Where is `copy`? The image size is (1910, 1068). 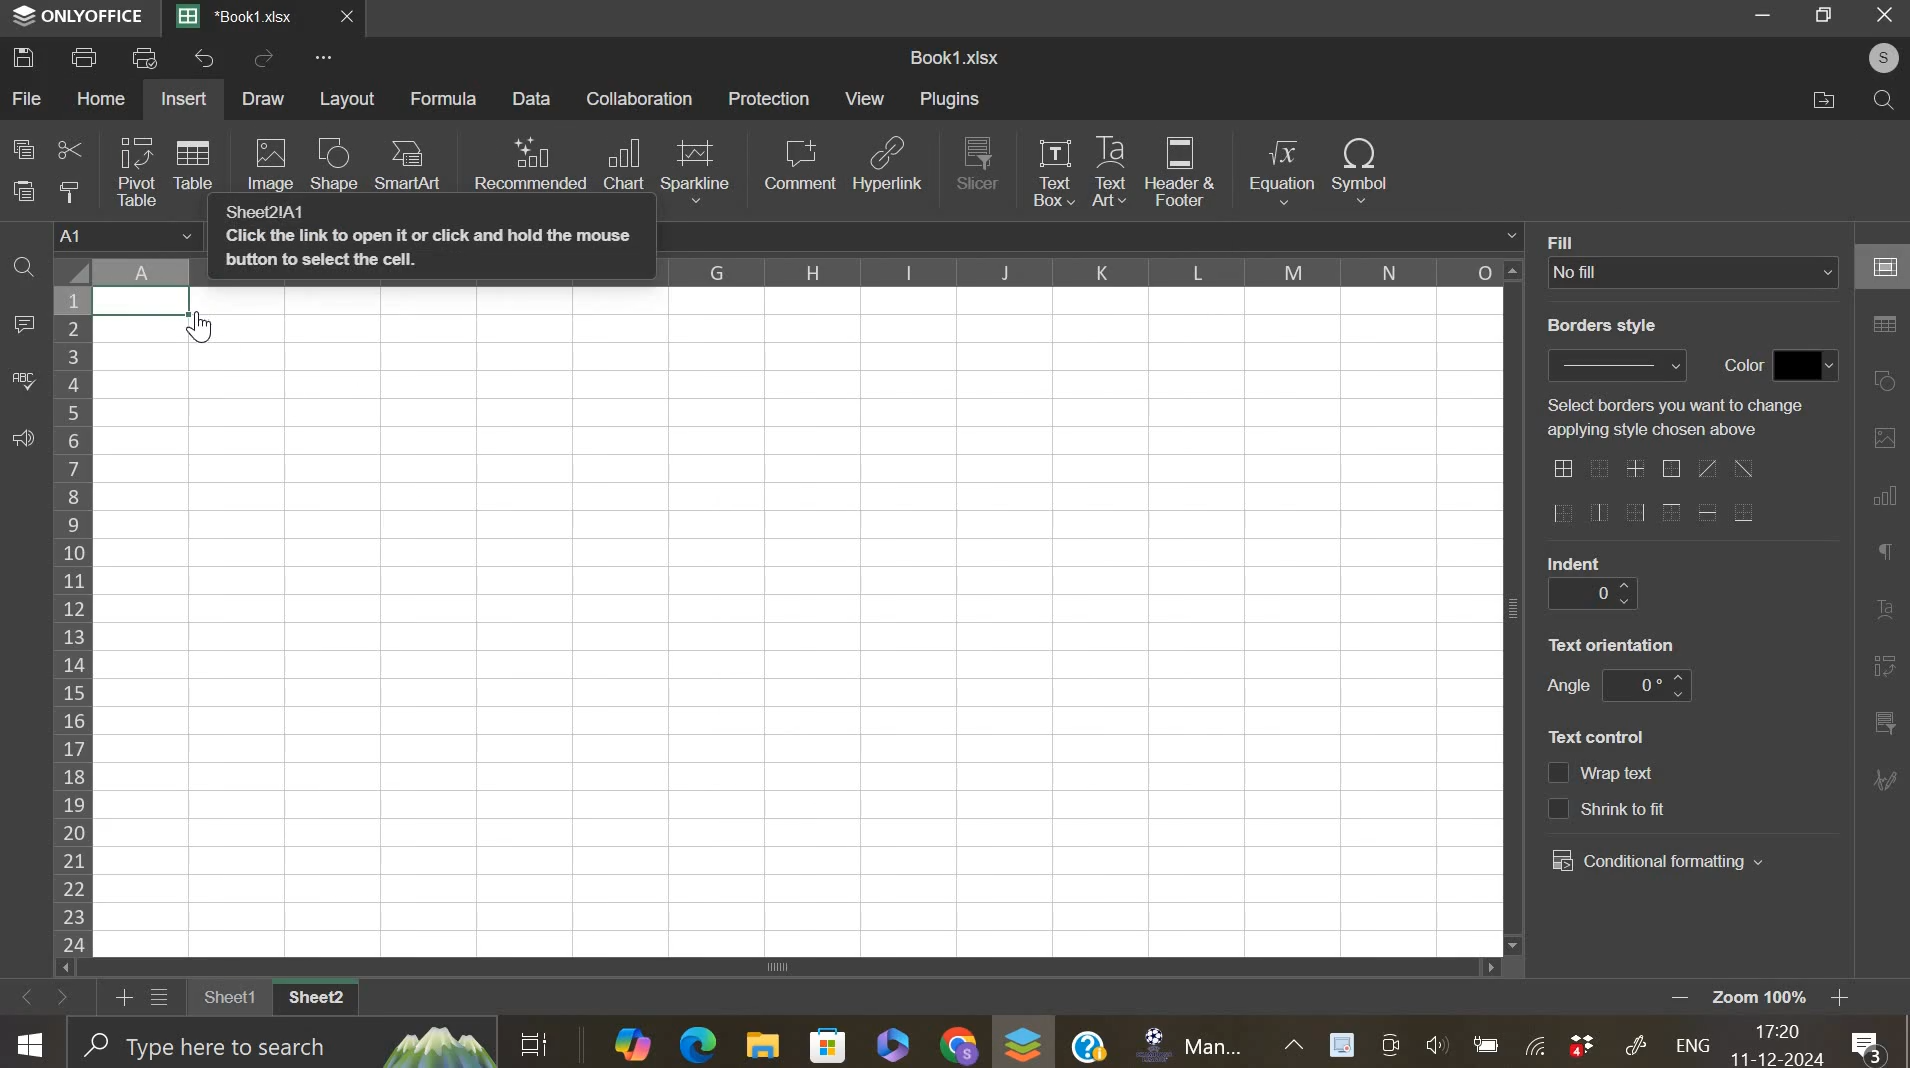
copy is located at coordinates (23, 148).